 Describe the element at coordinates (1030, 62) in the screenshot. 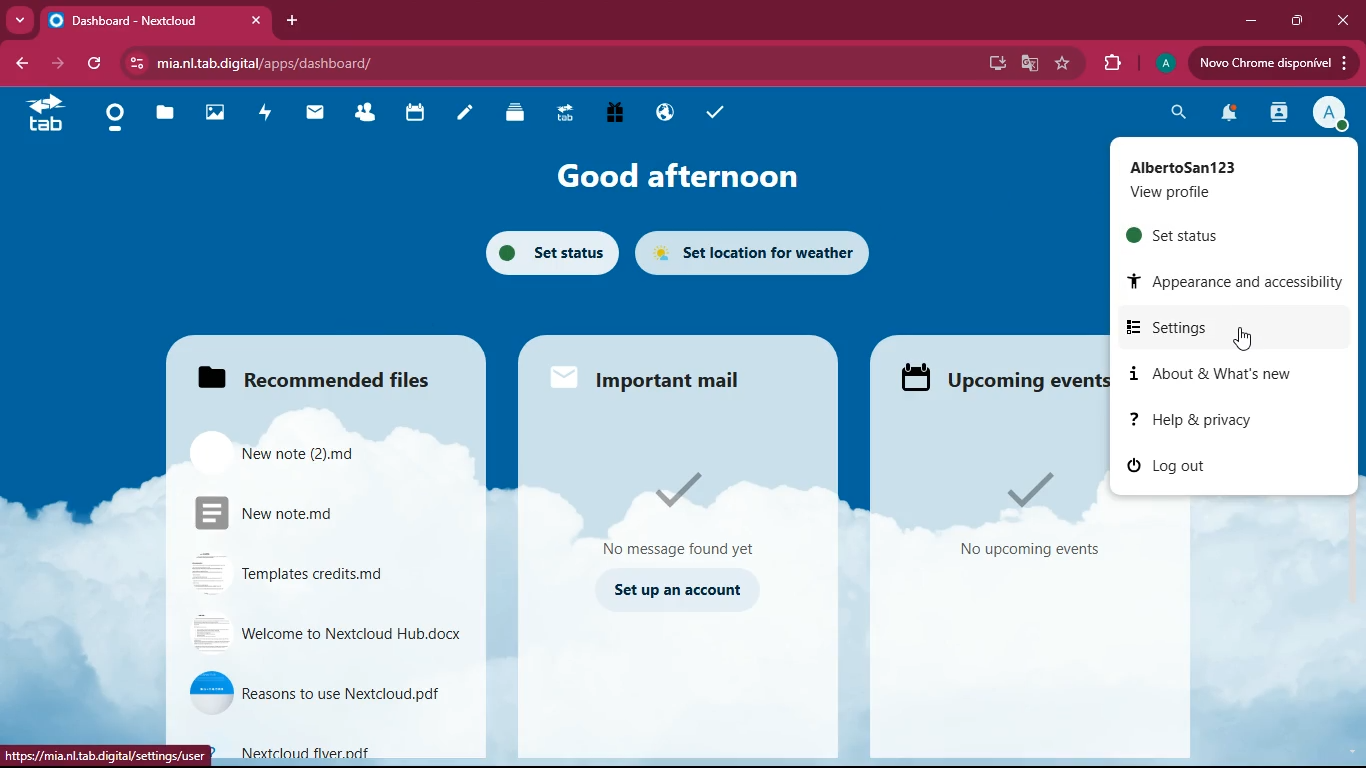

I see `google translate` at that location.